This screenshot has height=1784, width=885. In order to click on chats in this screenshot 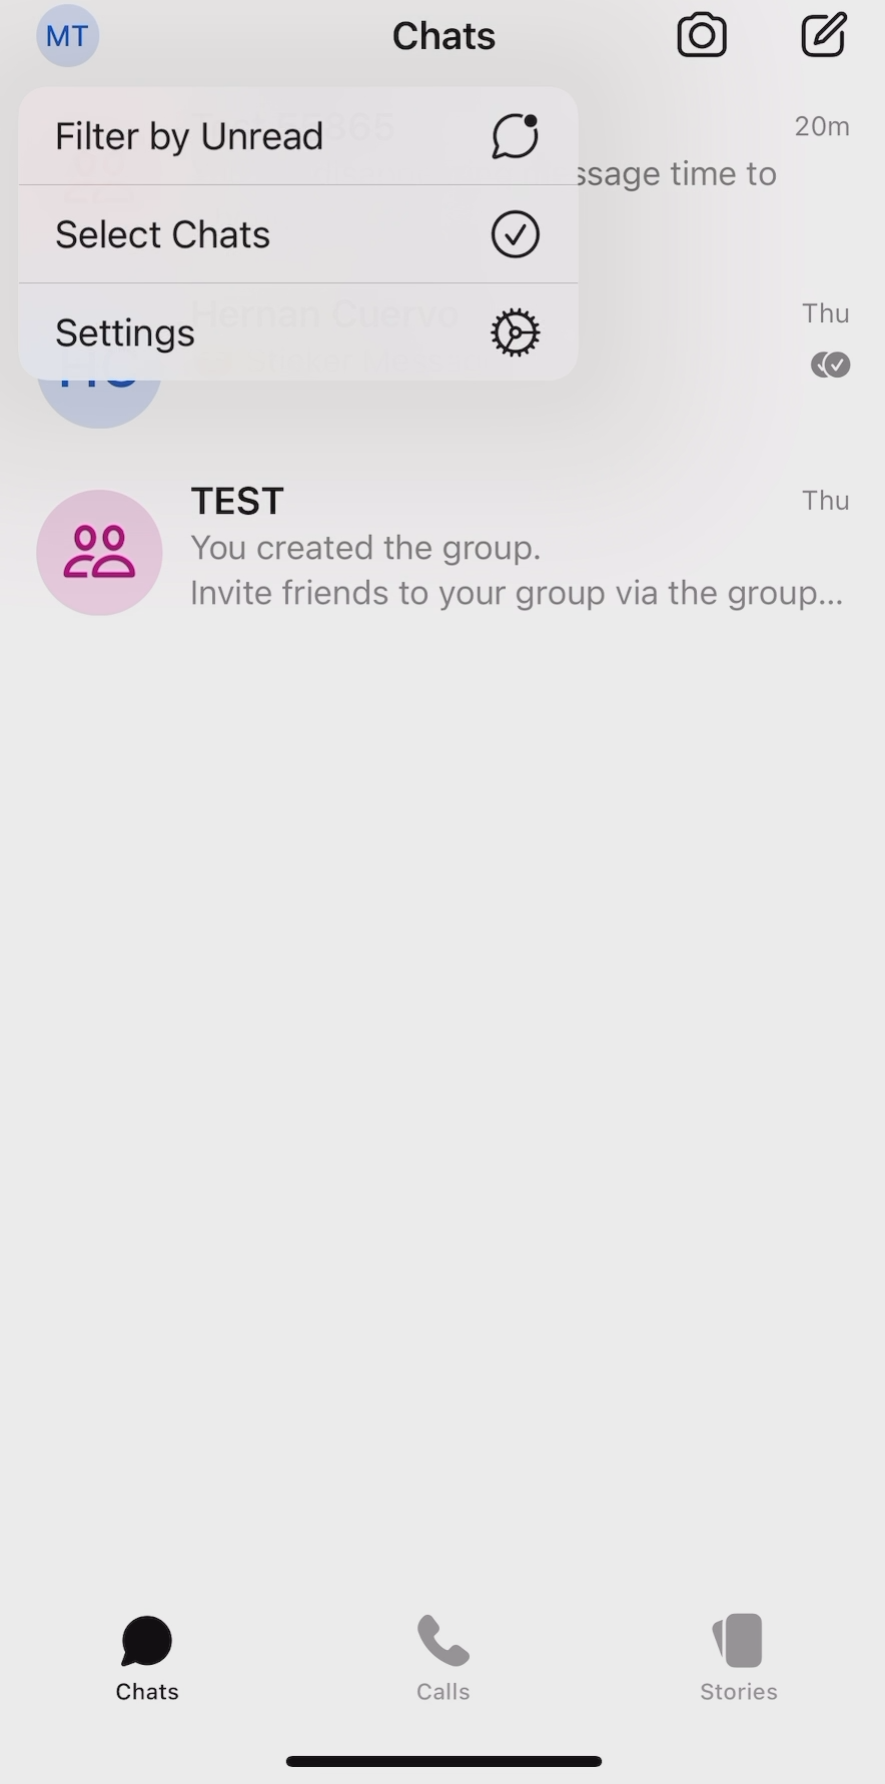, I will do `click(148, 1655)`.